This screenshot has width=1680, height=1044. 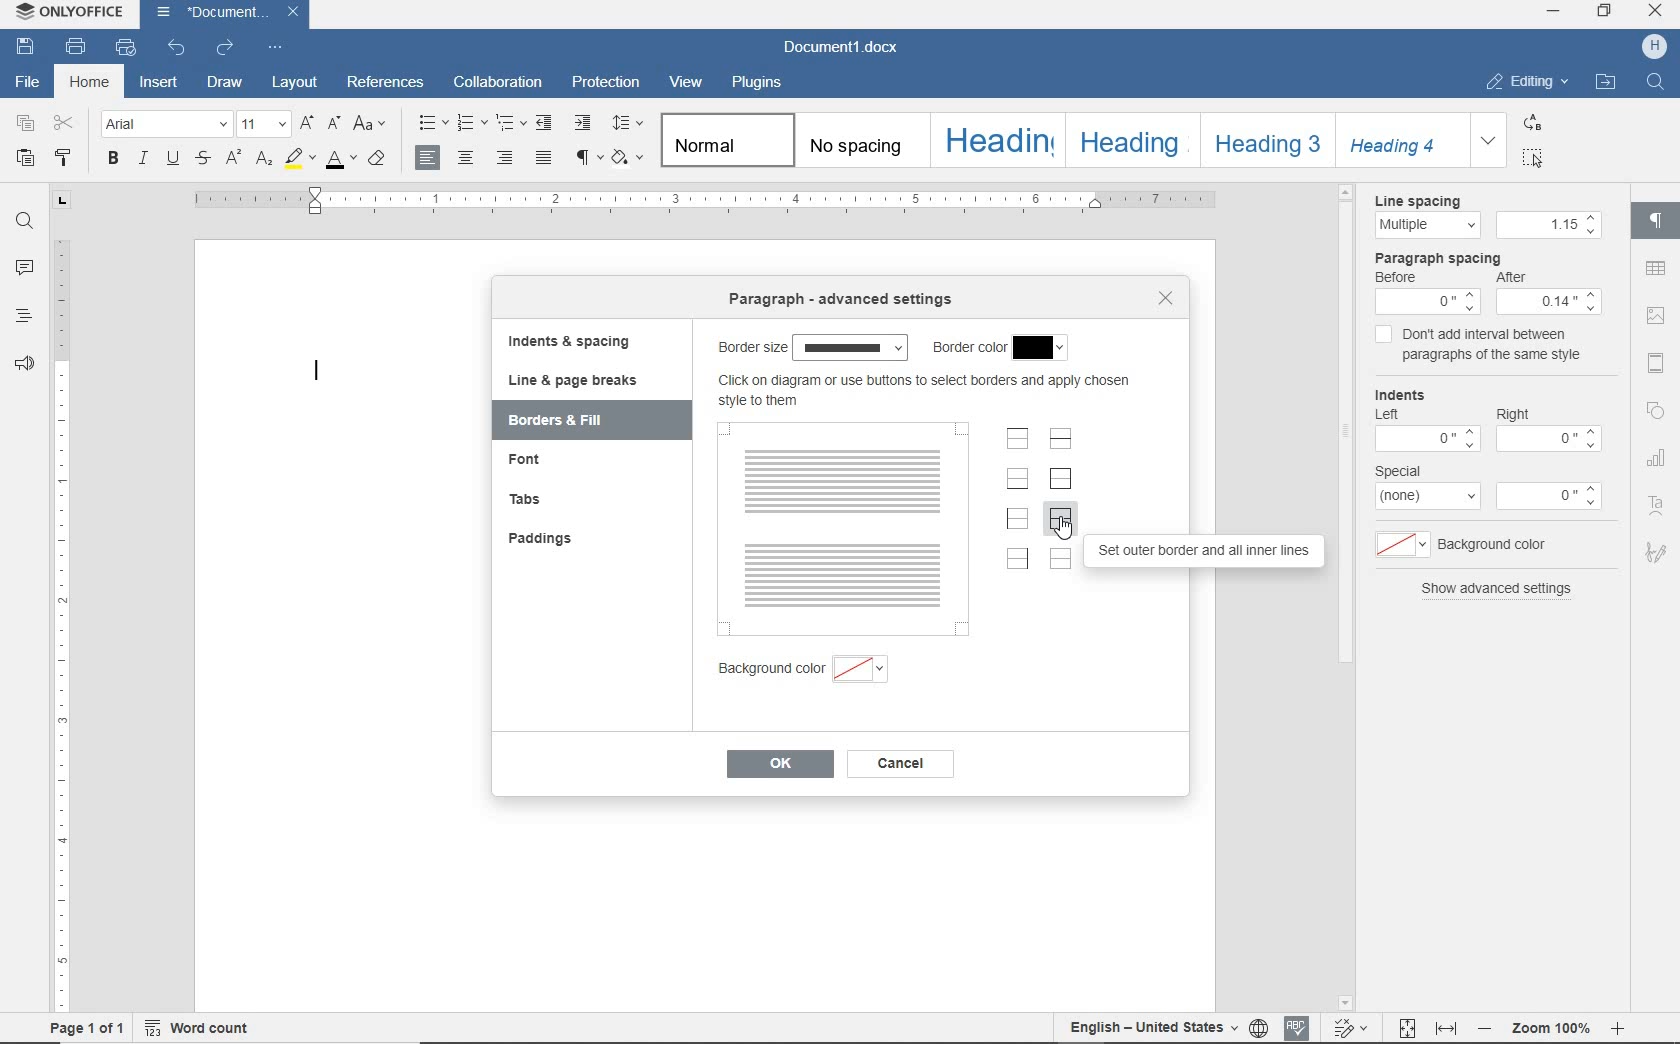 What do you see at coordinates (144, 160) in the screenshot?
I see `italic` at bounding box center [144, 160].